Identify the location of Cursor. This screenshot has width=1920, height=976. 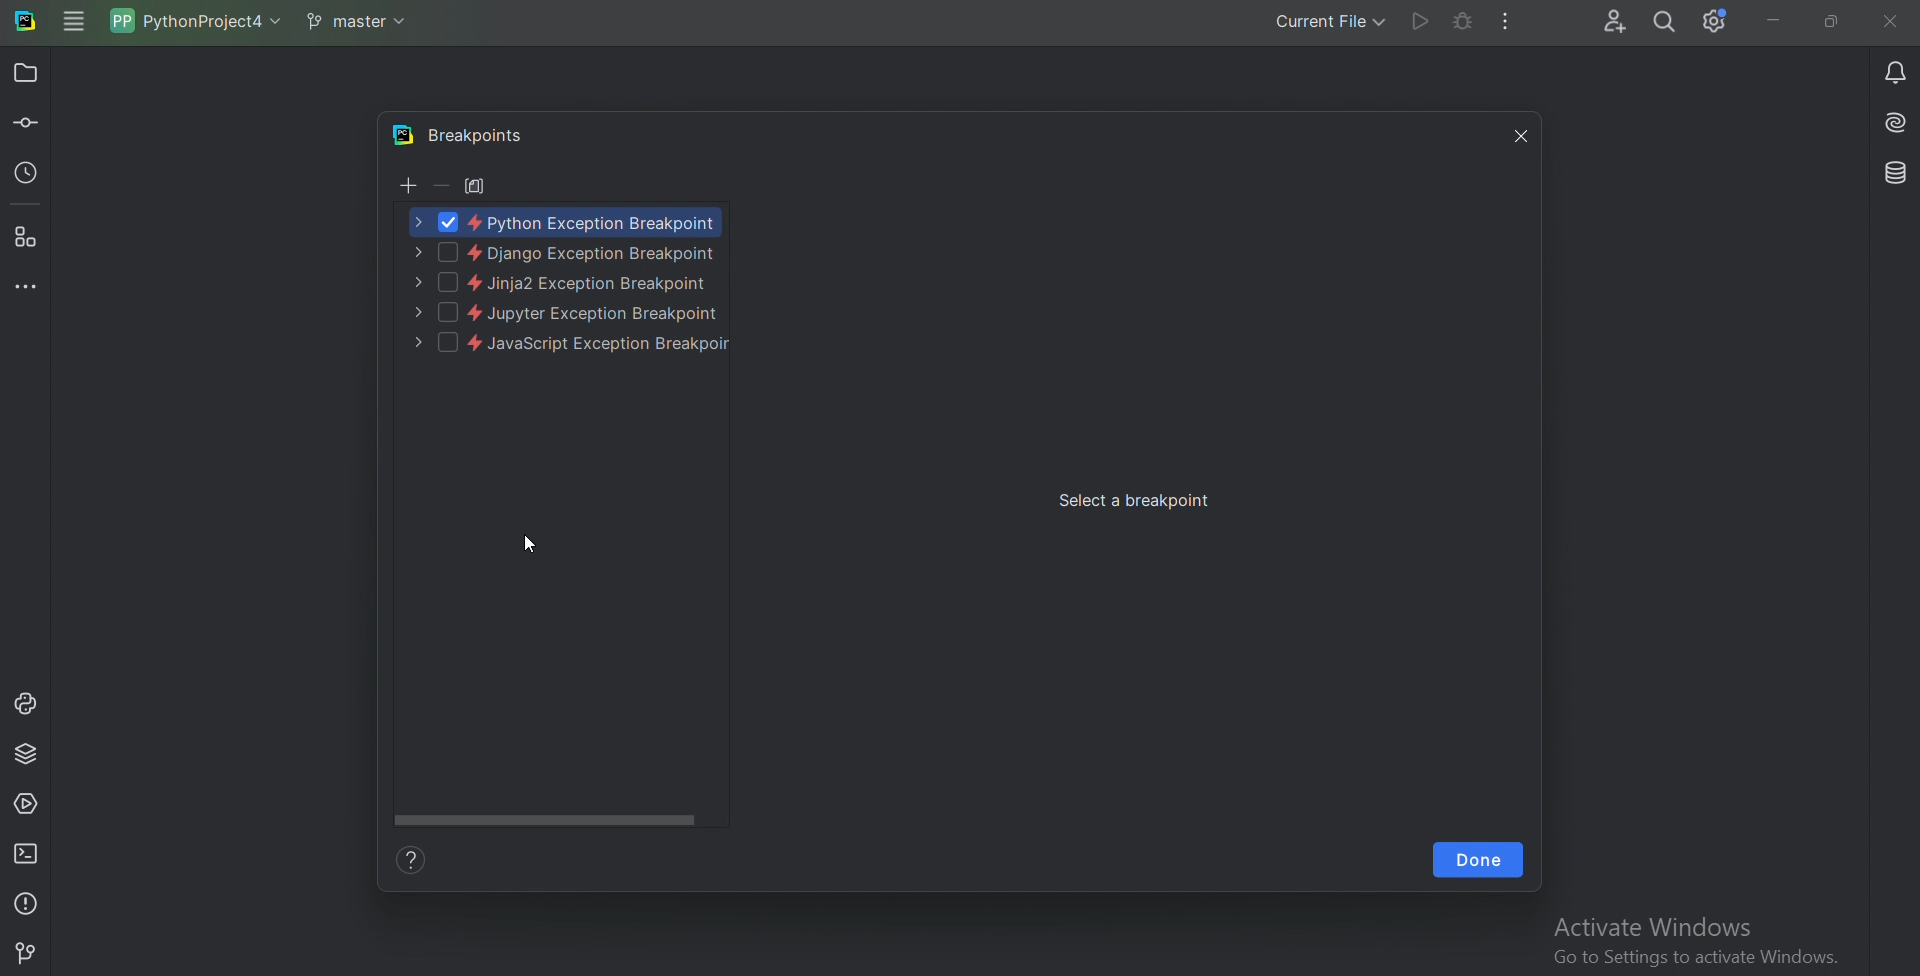
(530, 547).